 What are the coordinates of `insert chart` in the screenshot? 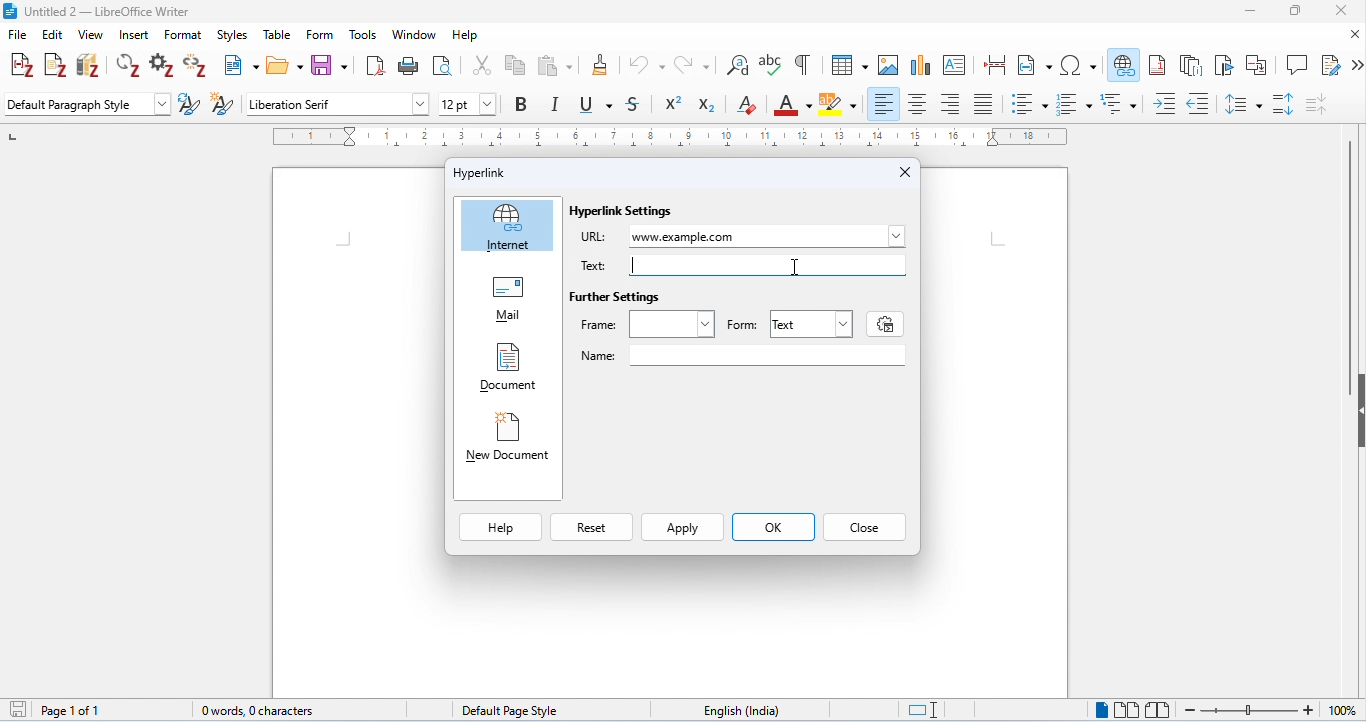 It's located at (921, 64).